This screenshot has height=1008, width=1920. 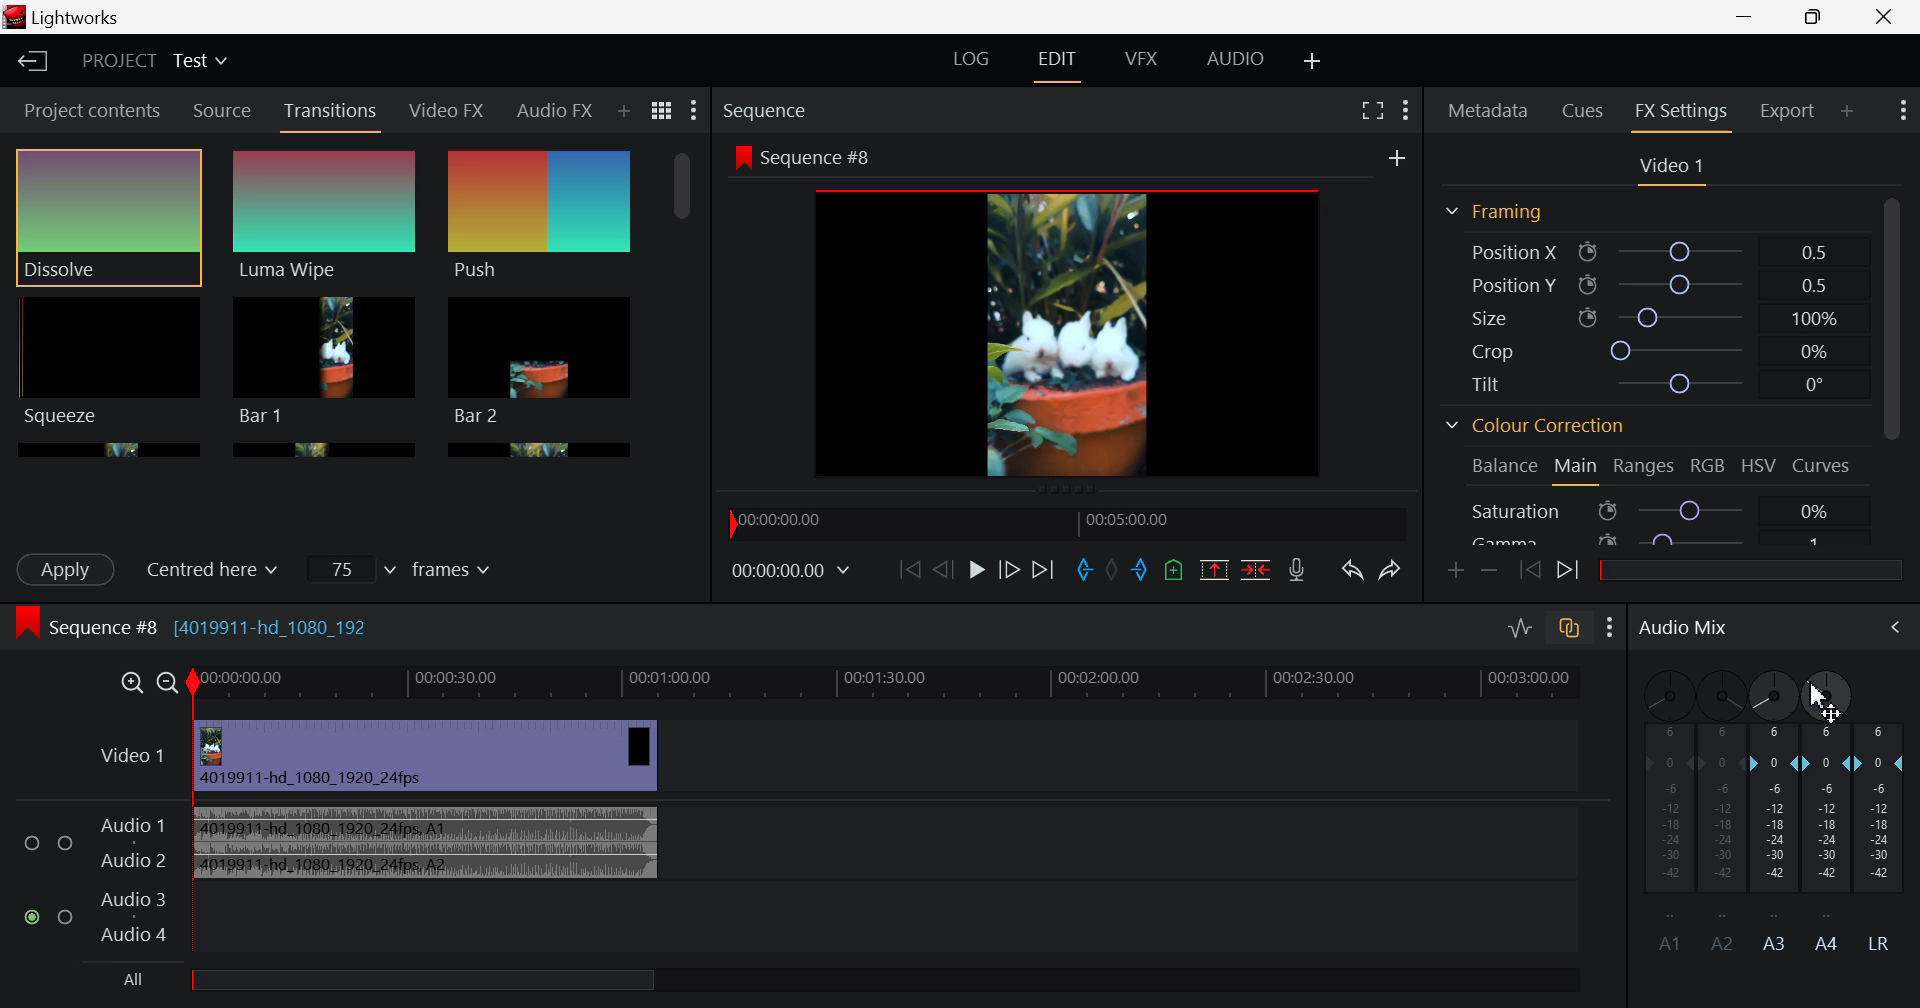 I want to click on Video Settings, so click(x=1672, y=171).